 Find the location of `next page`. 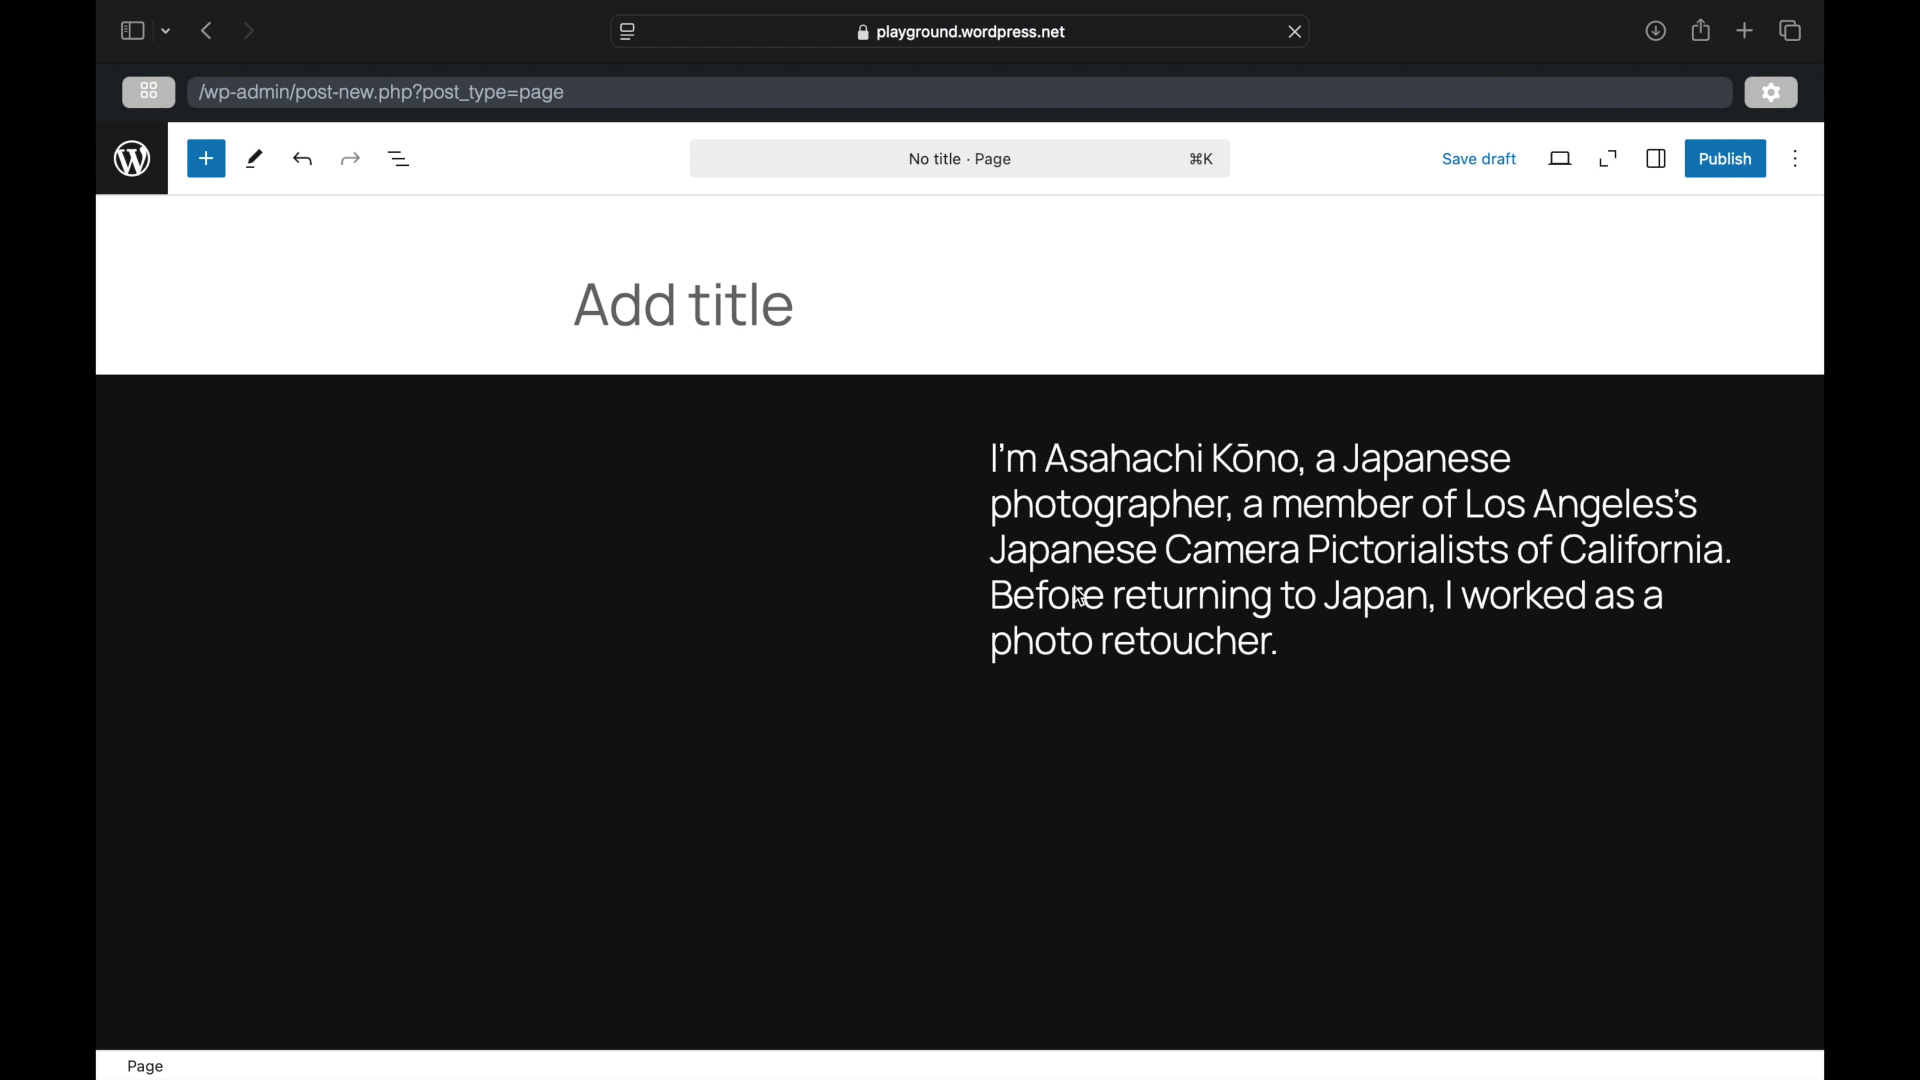

next page is located at coordinates (248, 30).